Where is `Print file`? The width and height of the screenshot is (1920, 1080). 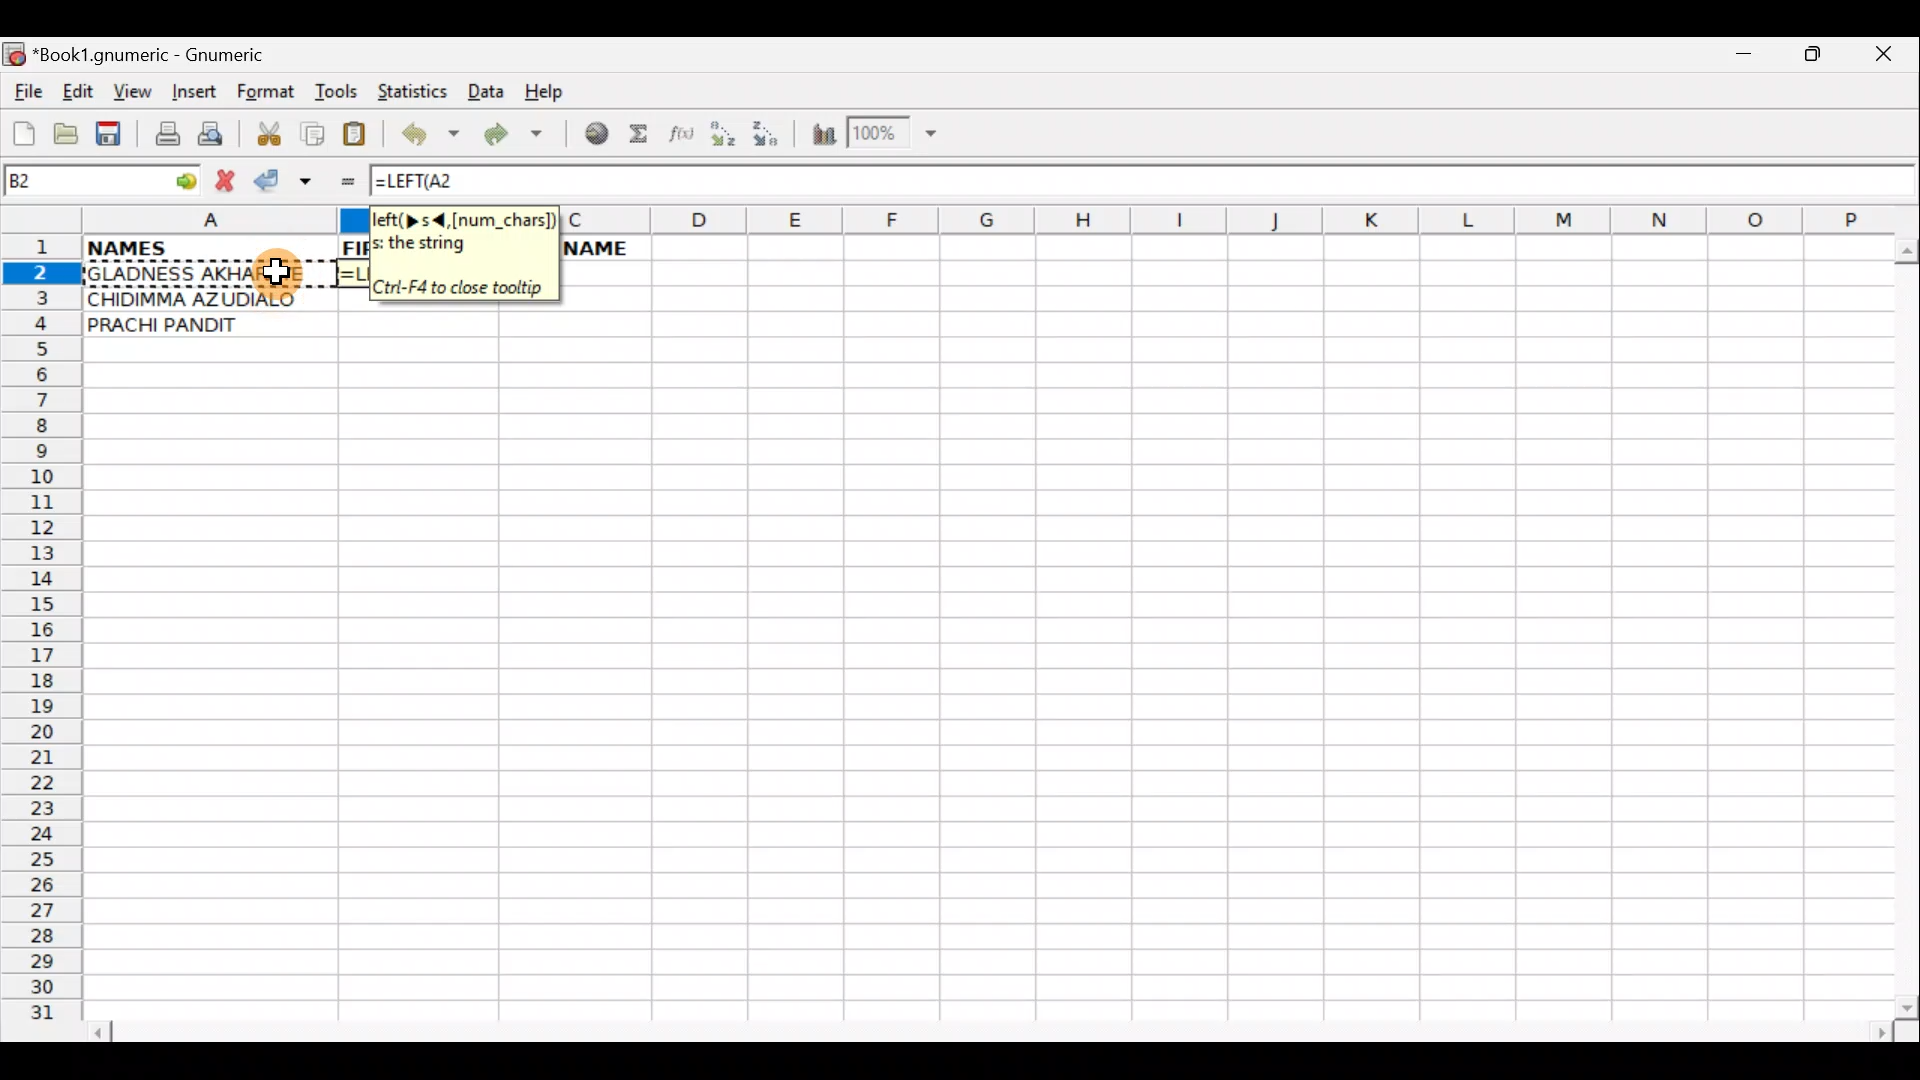
Print file is located at coordinates (162, 136).